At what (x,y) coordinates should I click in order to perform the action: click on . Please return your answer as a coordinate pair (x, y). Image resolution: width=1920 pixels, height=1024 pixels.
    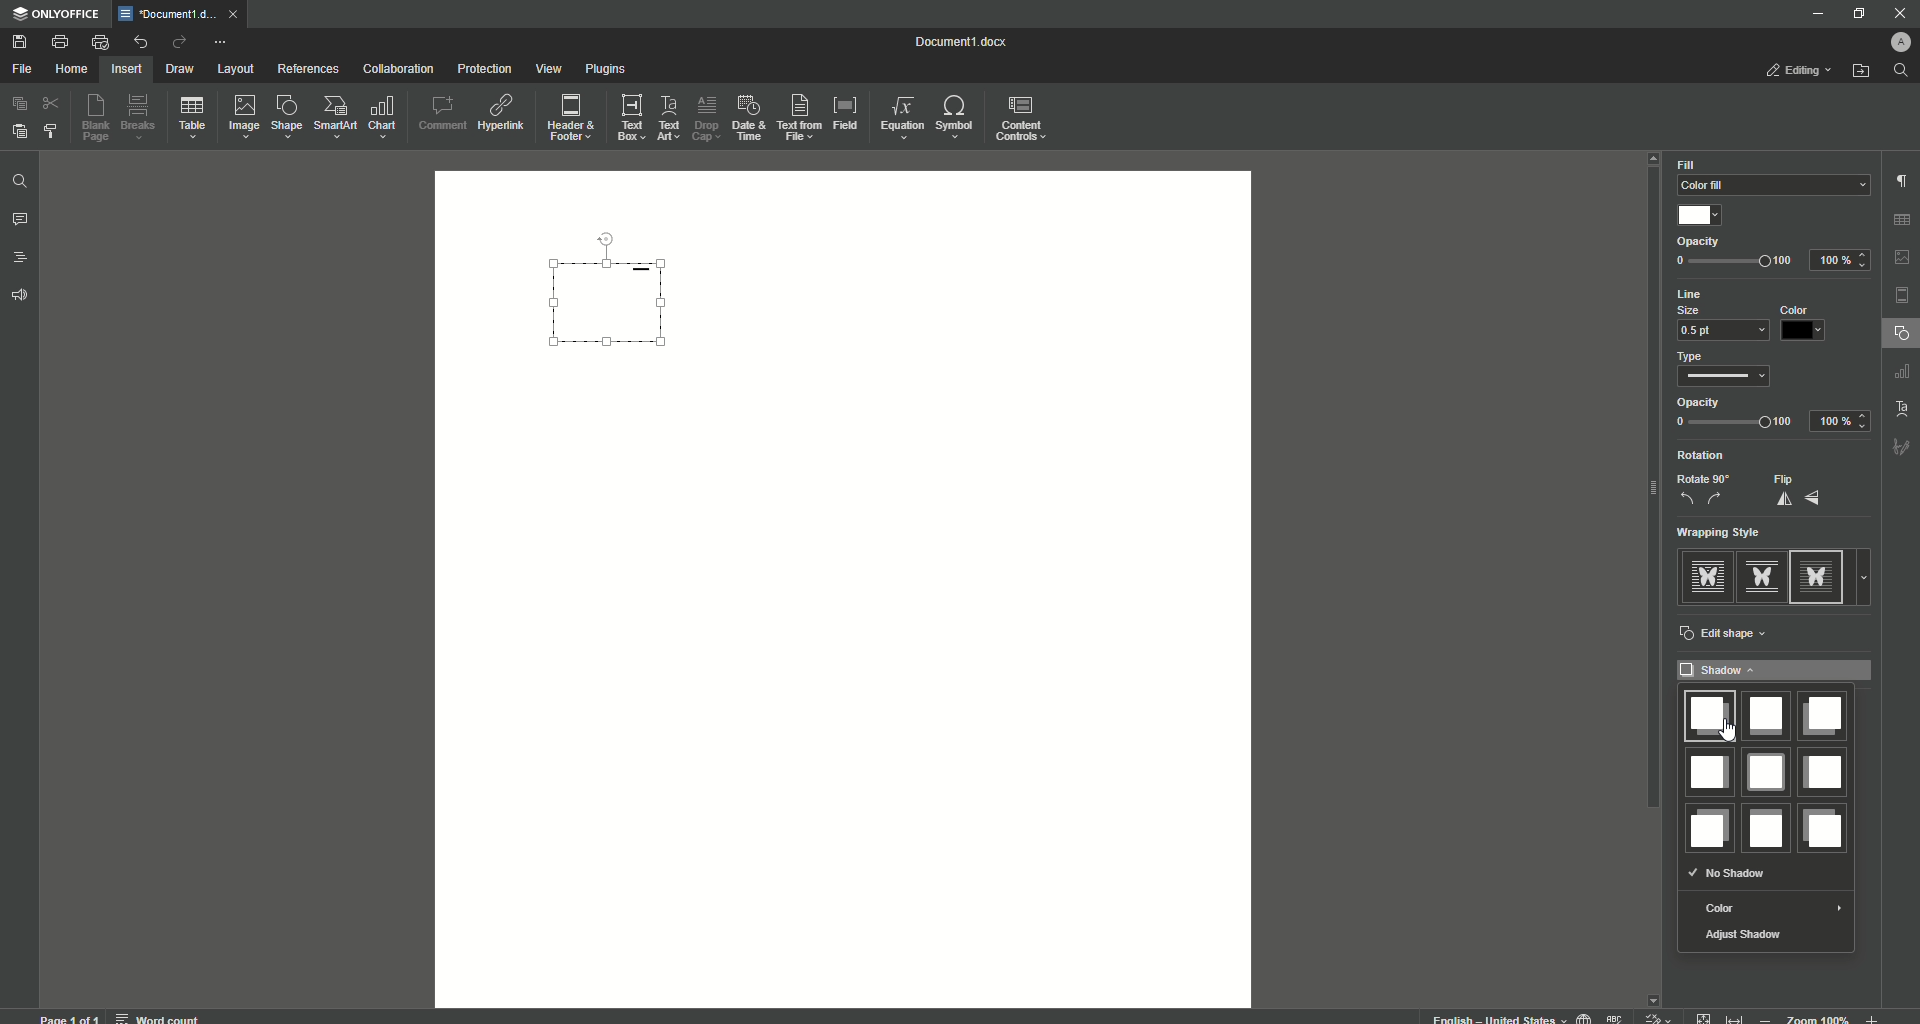
    Looking at the image, I should click on (484, 71).